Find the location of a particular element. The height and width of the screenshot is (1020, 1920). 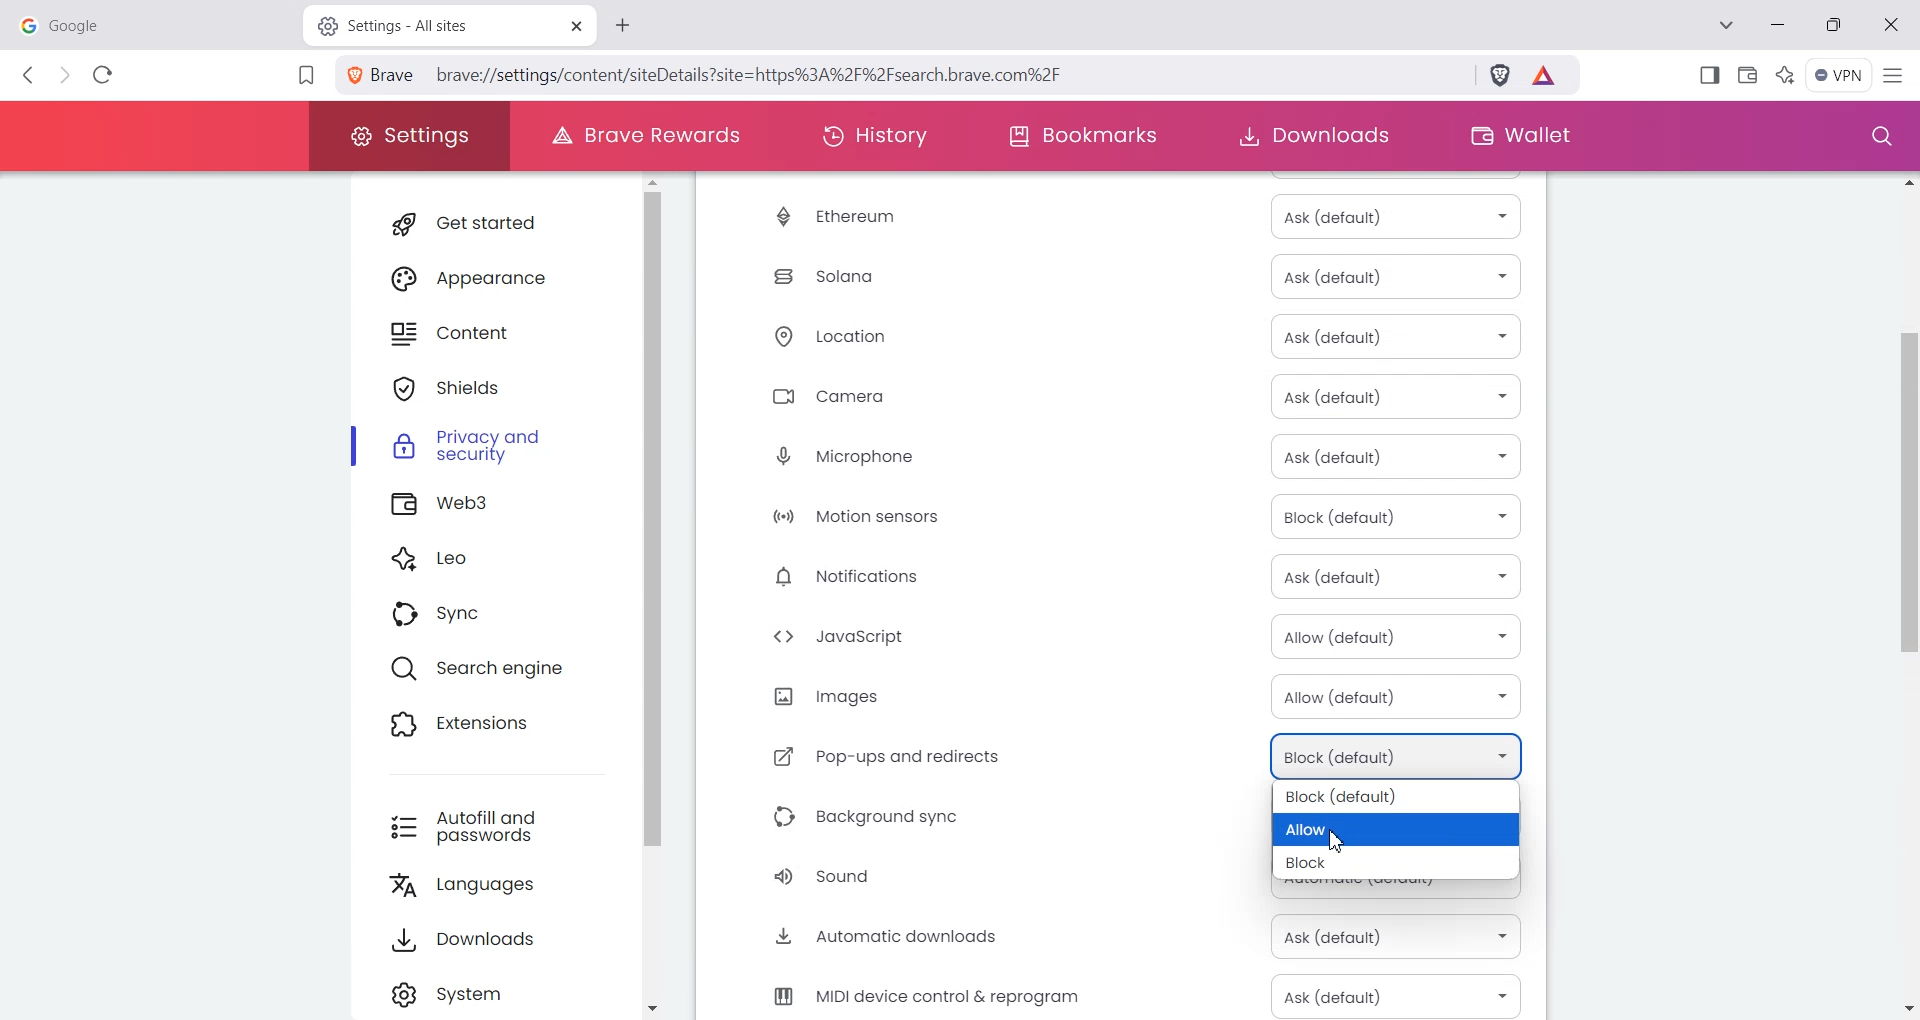

Settings is located at coordinates (503, 995).